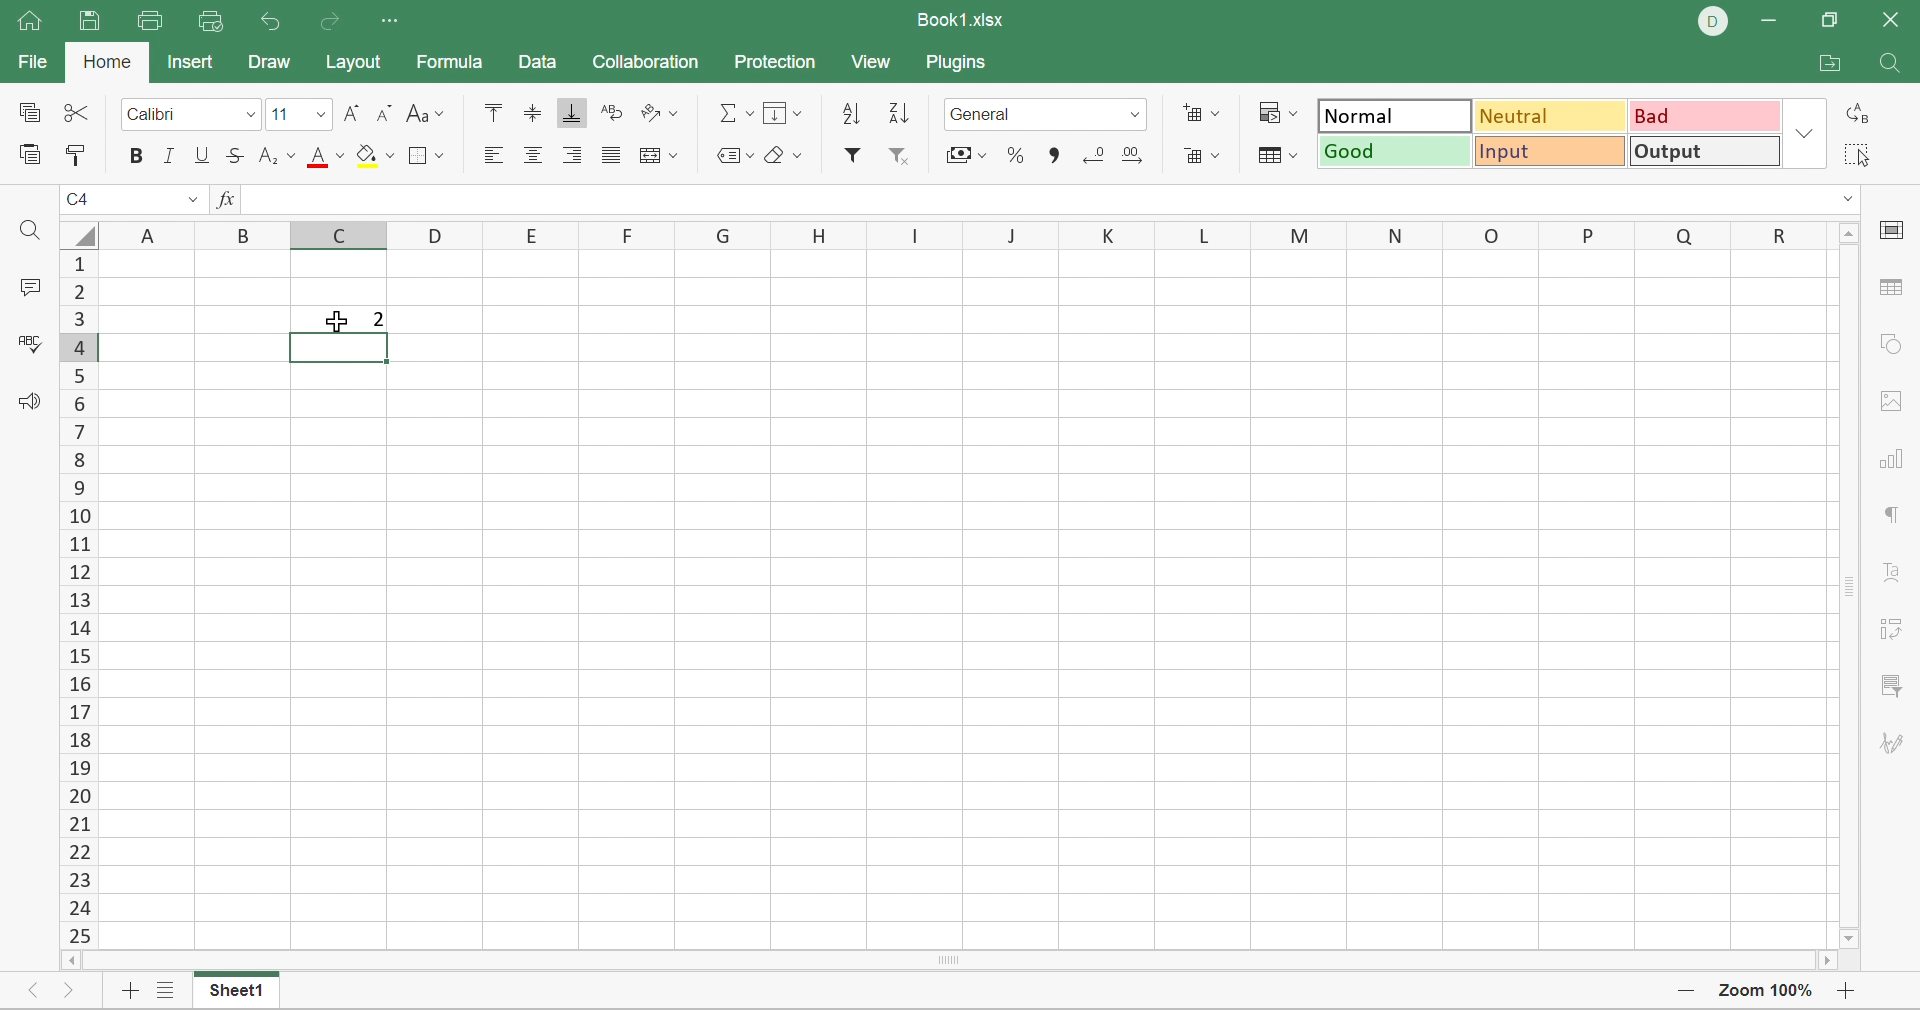 The height and width of the screenshot is (1010, 1920). I want to click on Descending order, so click(897, 113).